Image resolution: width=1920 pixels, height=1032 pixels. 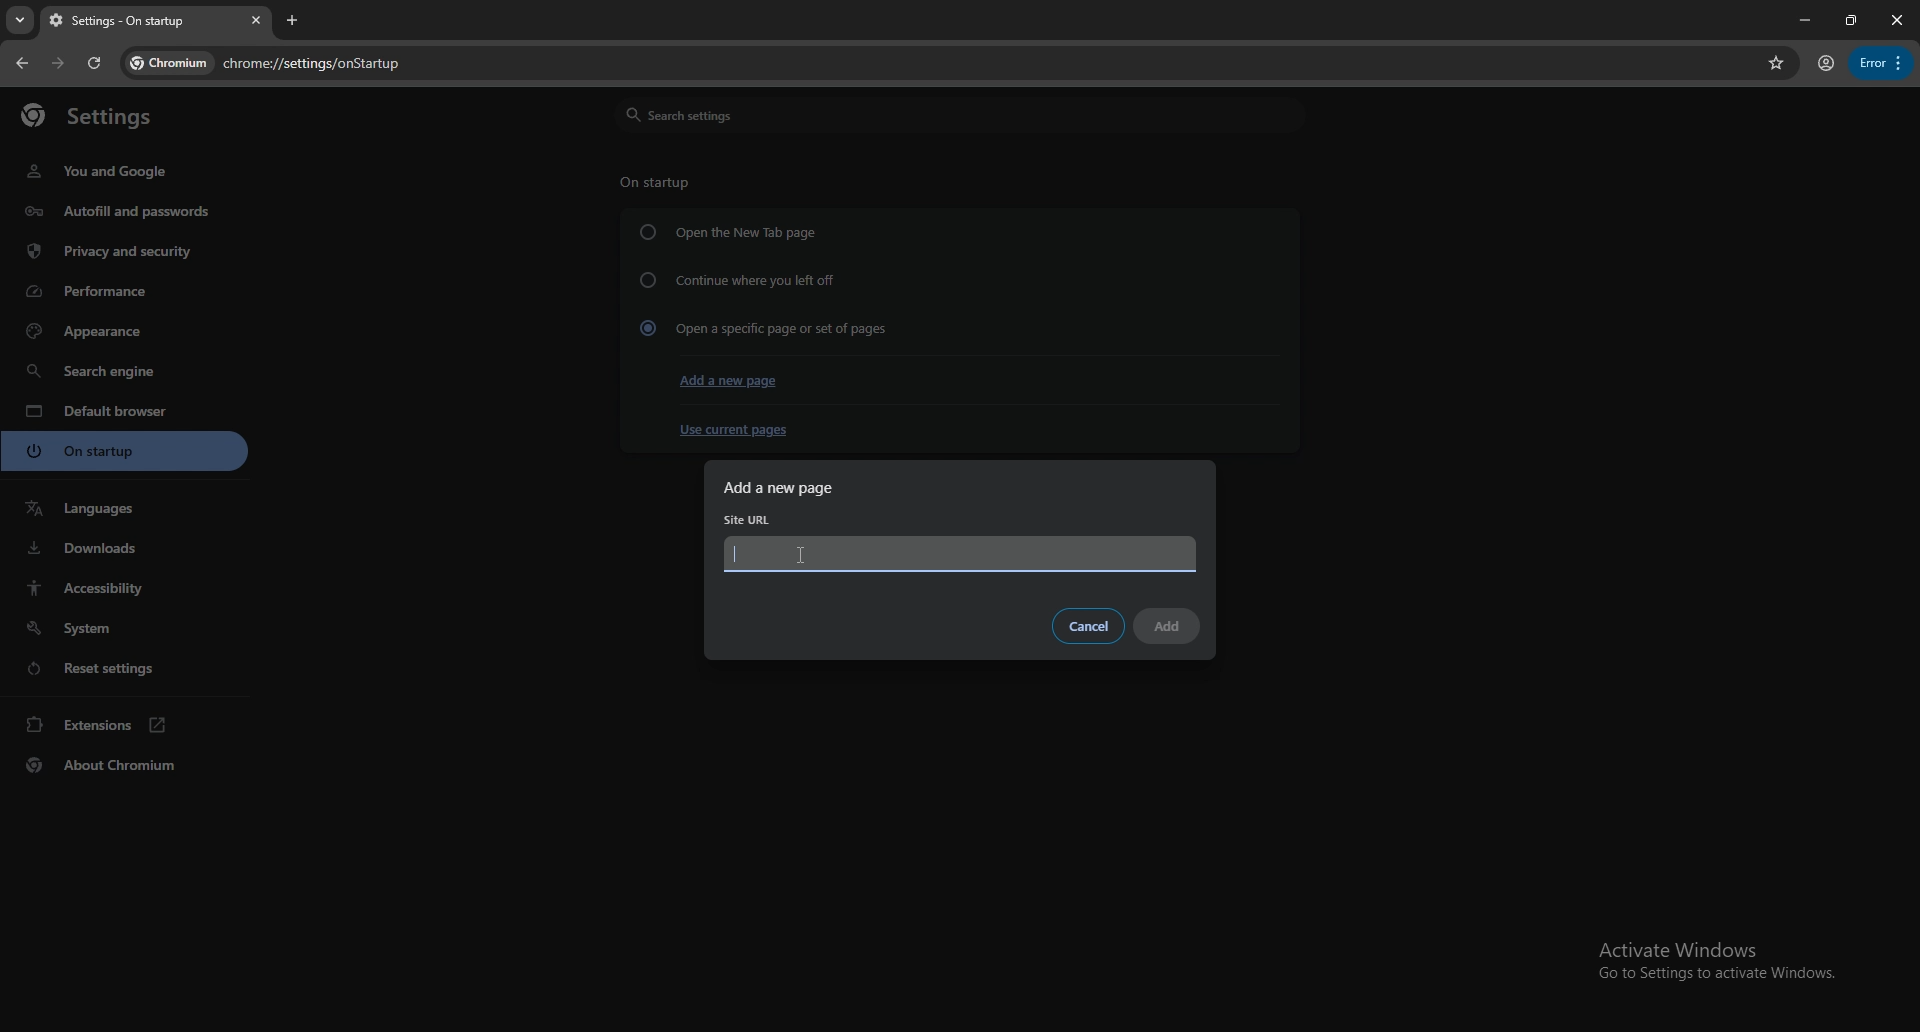 What do you see at coordinates (728, 233) in the screenshot?
I see `open the new tab page` at bounding box center [728, 233].